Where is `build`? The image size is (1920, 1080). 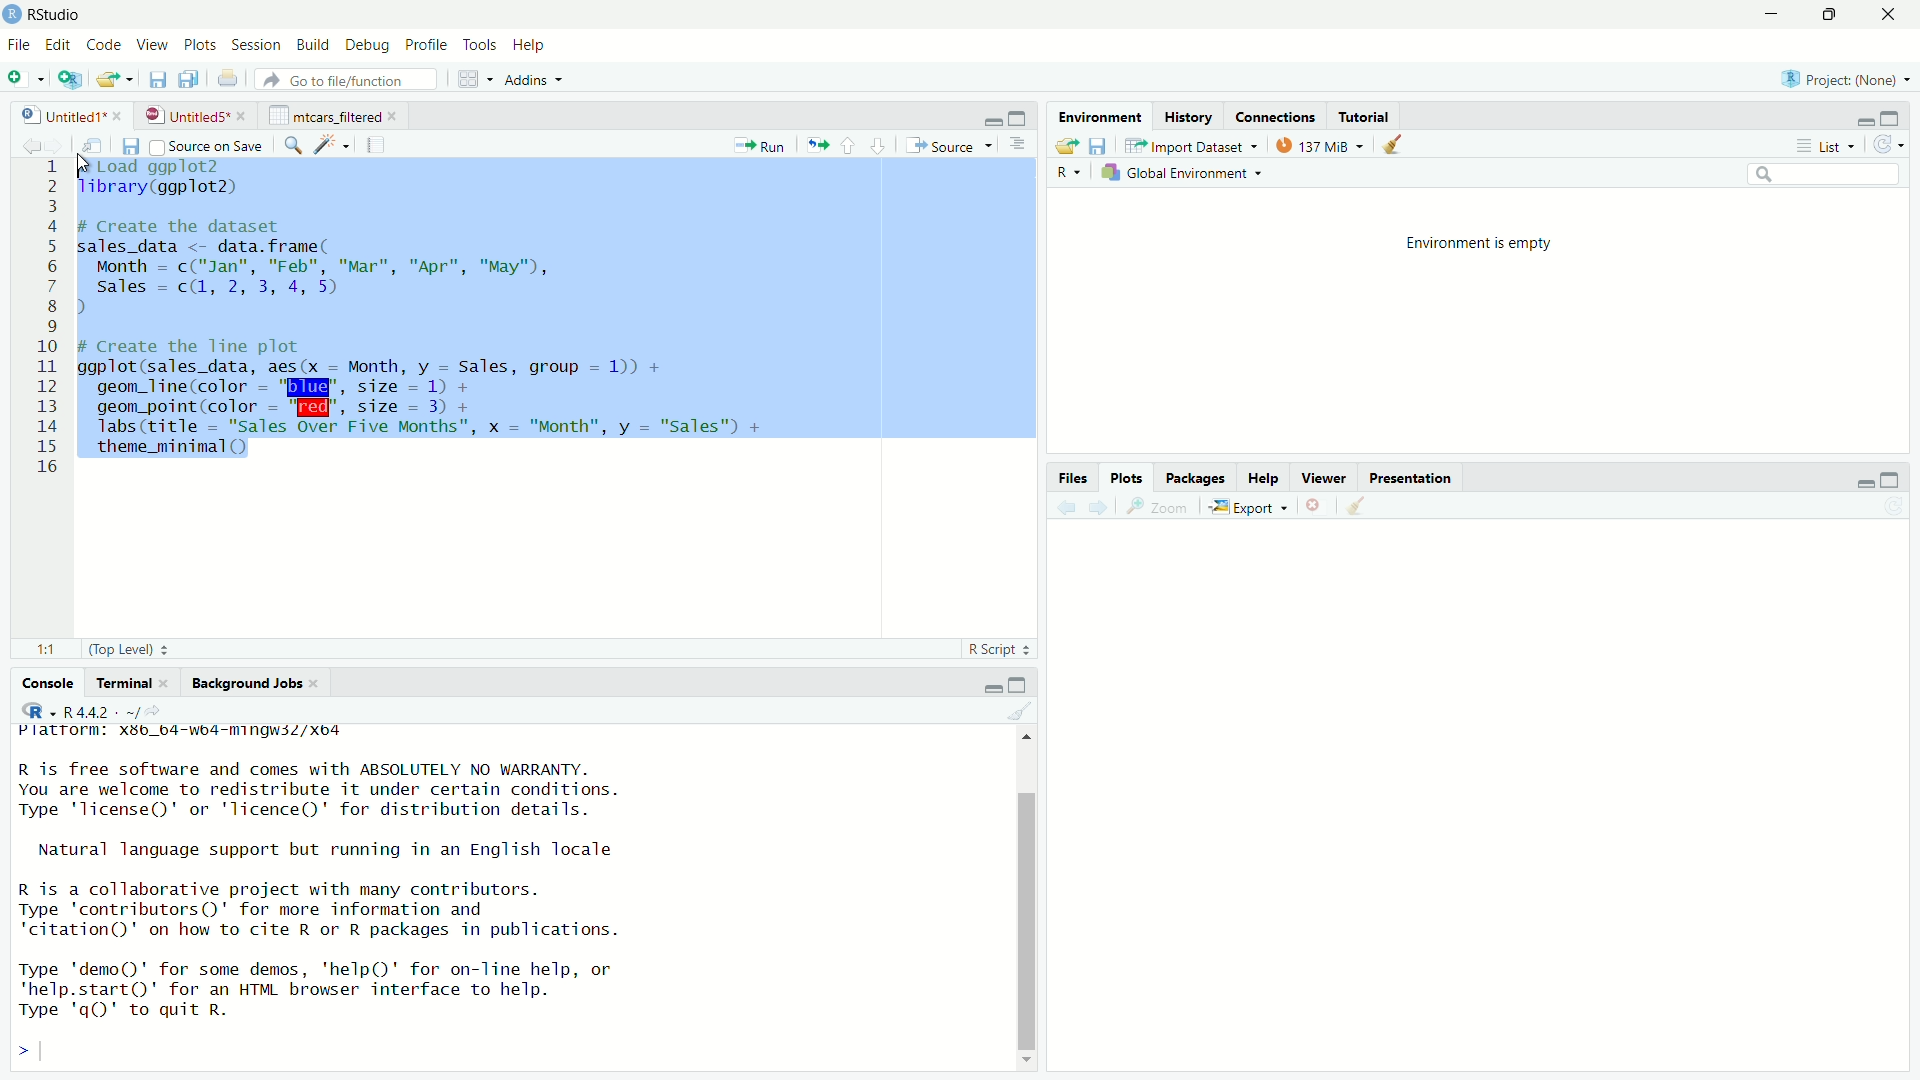
build is located at coordinates (315, 45).